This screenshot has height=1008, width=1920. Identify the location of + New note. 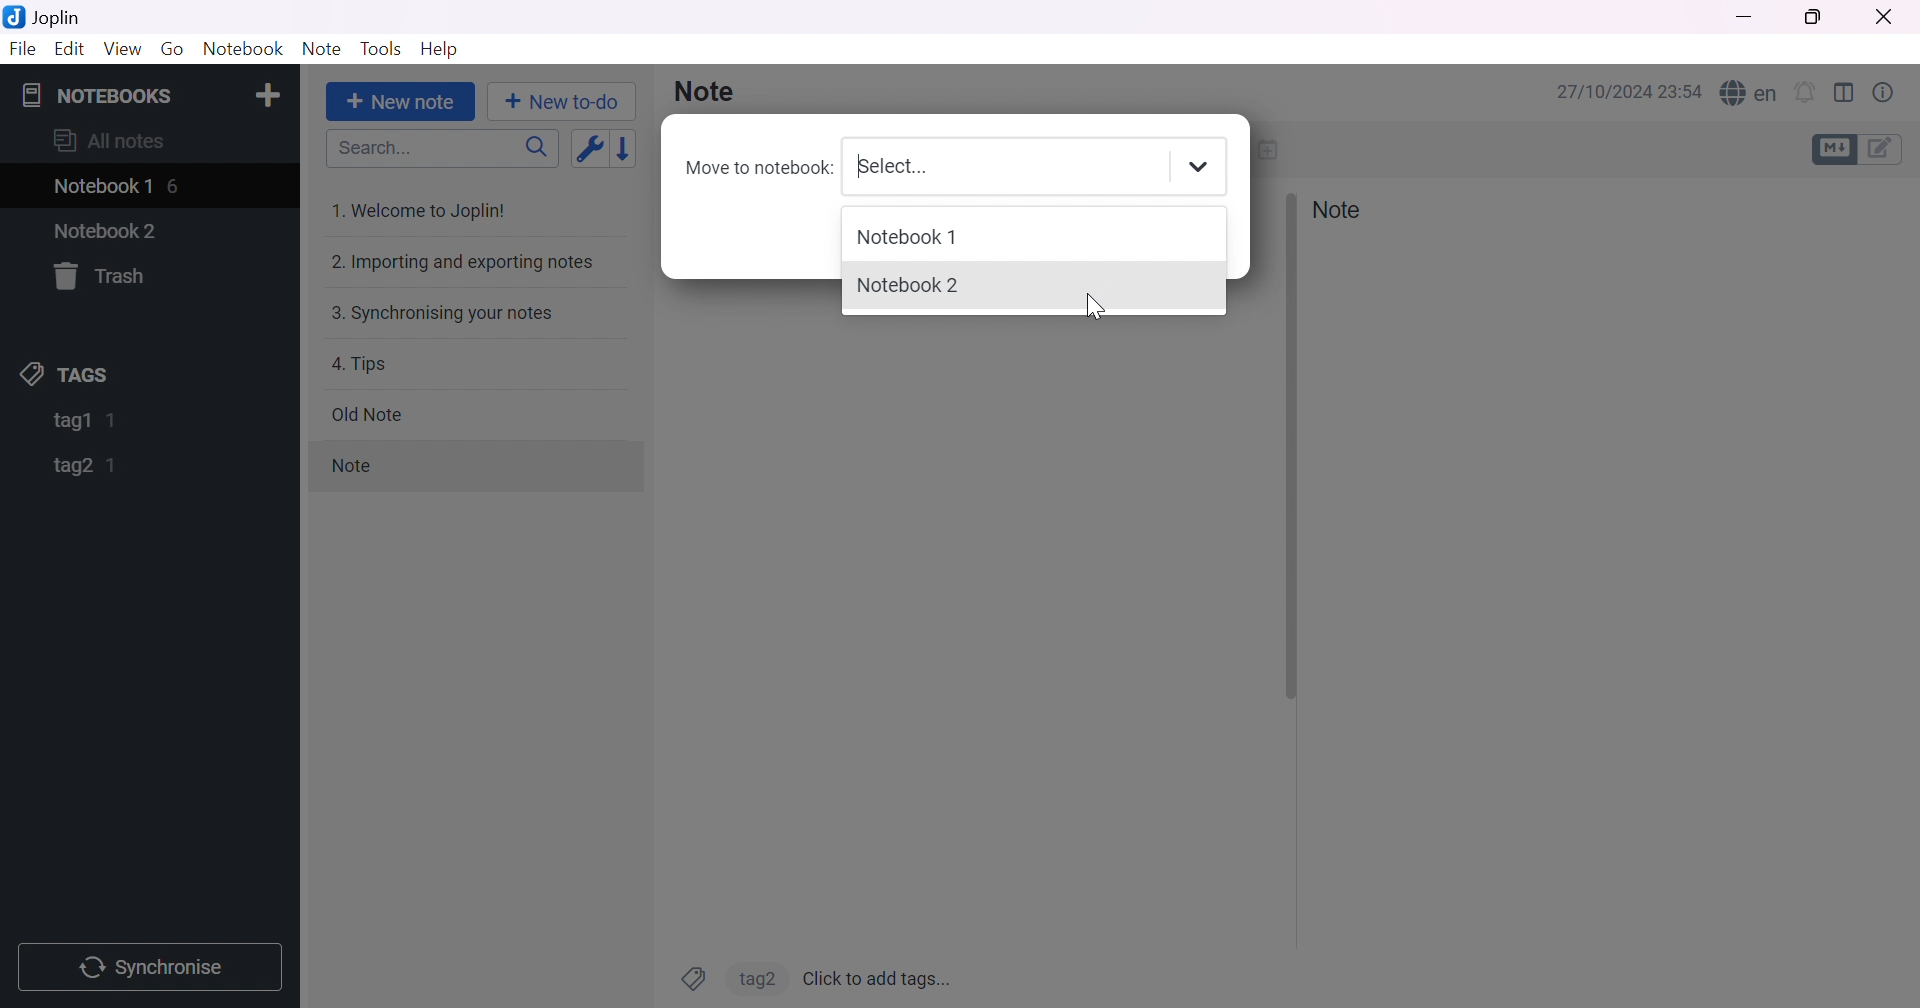
(400, 103).